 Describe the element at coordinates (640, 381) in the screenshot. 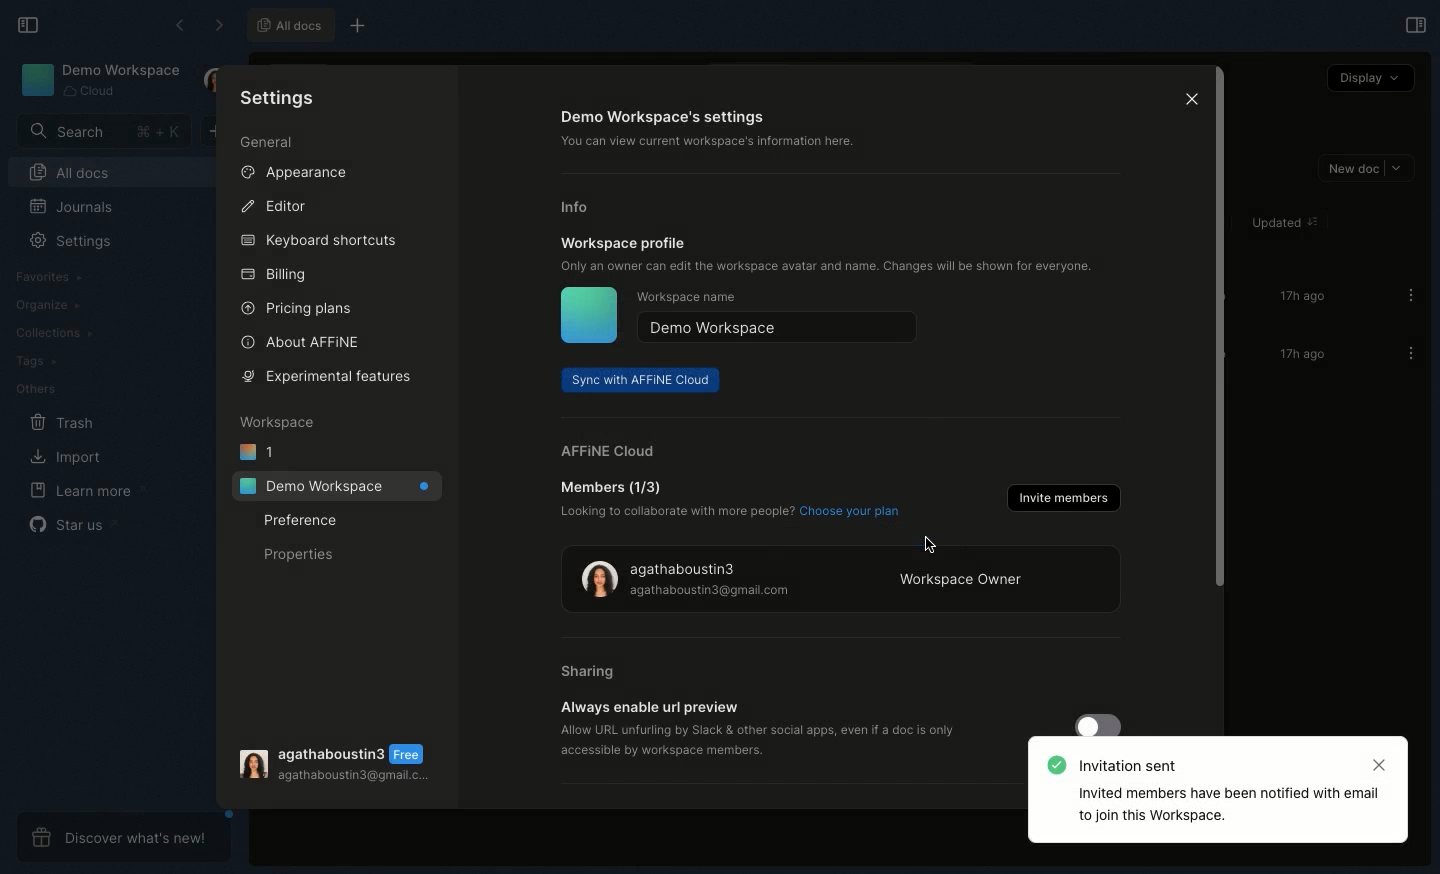

I see `Sync with AFFINE cloud` at that location.